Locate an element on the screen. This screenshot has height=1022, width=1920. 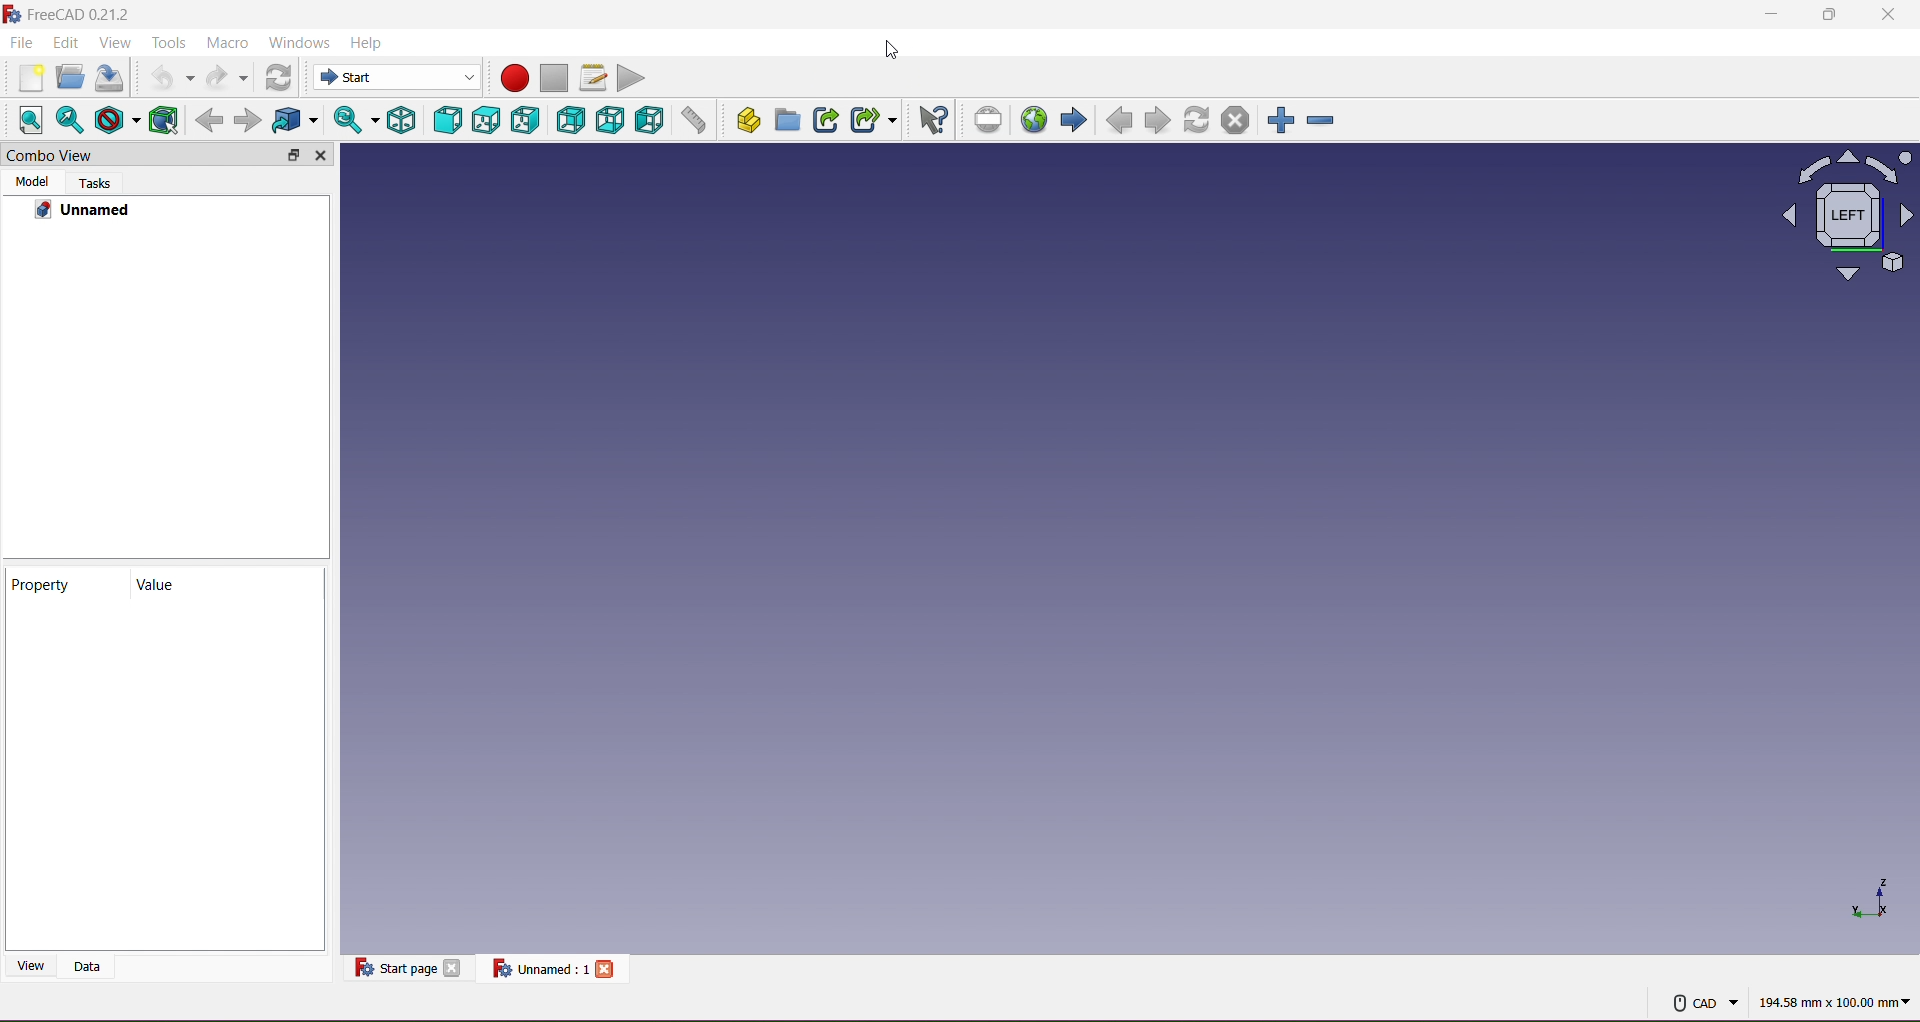
Edit is located at coordinates (65, 42).